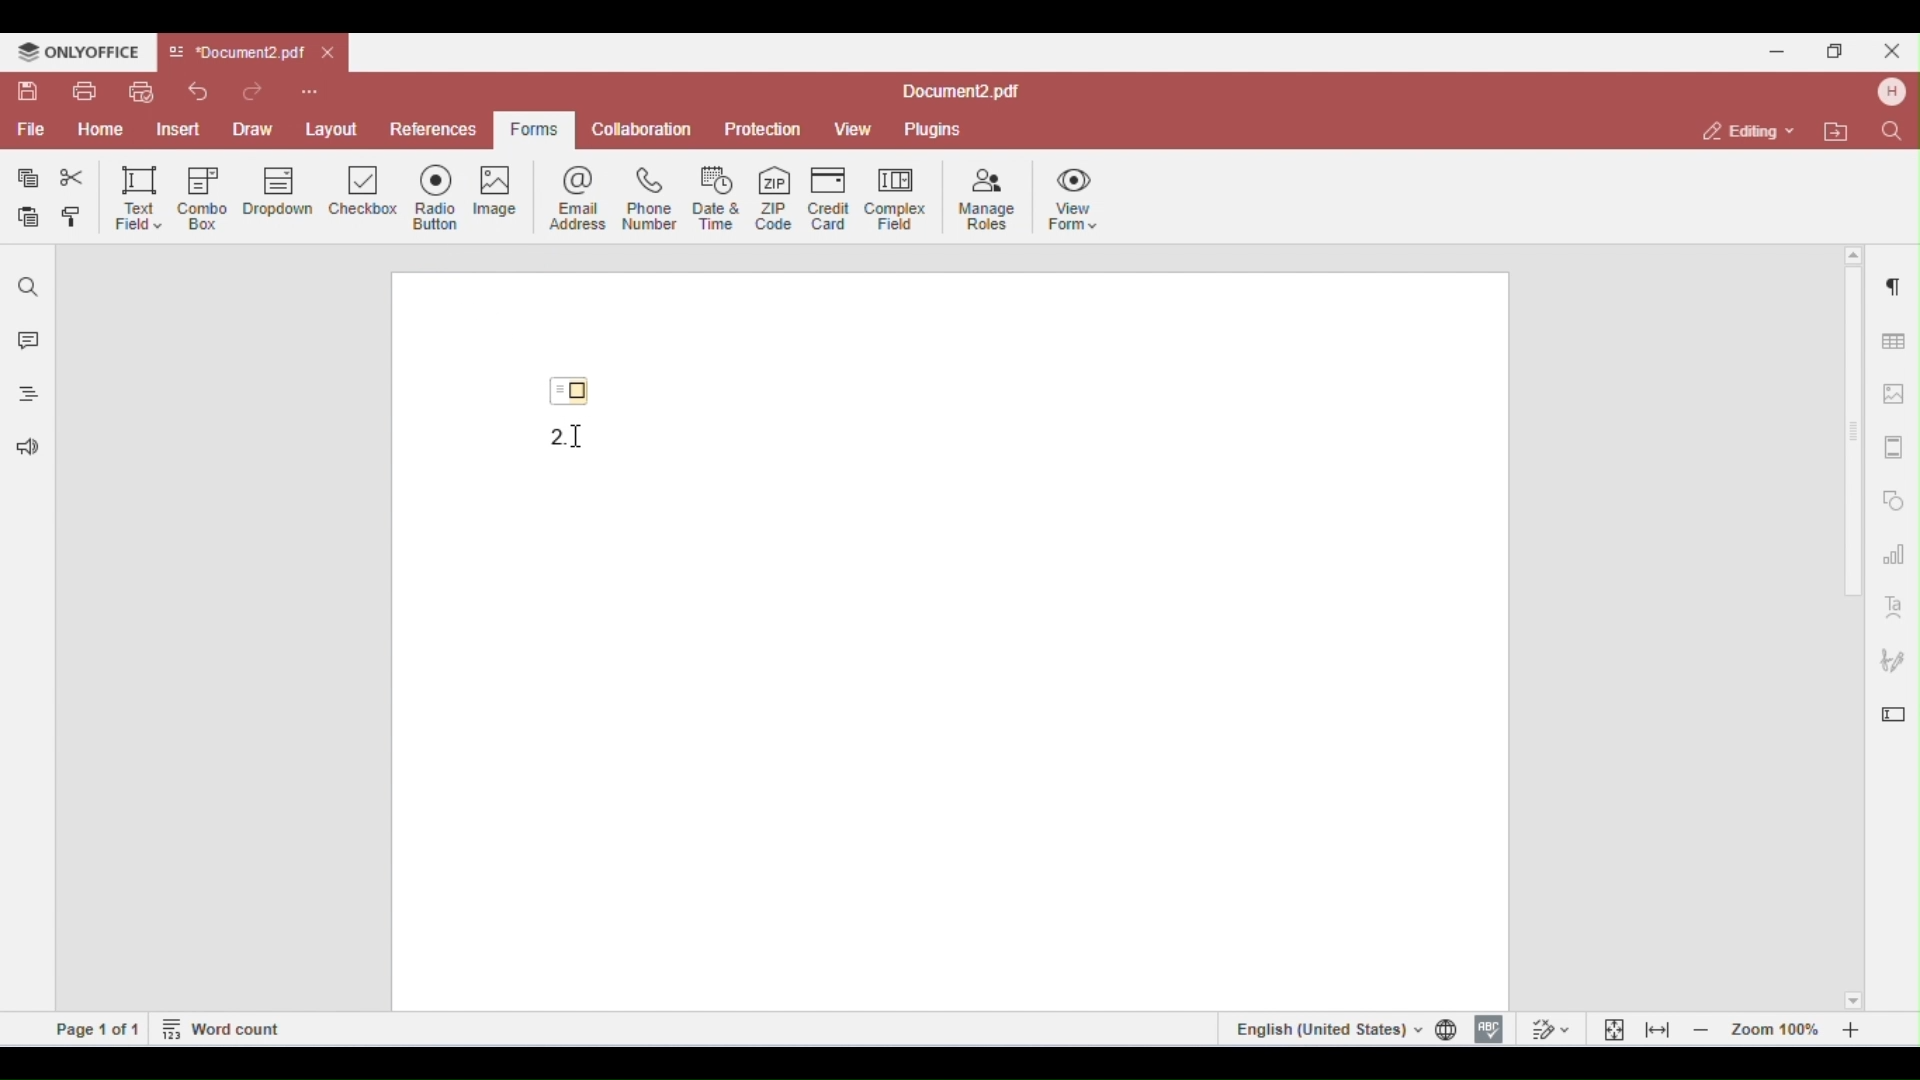 Image resolution: width=1920 pixels, height=1080 pixels. Describe the element at coordinates (1615, 1028) in the screenshot. I see `fit to page` at that location.